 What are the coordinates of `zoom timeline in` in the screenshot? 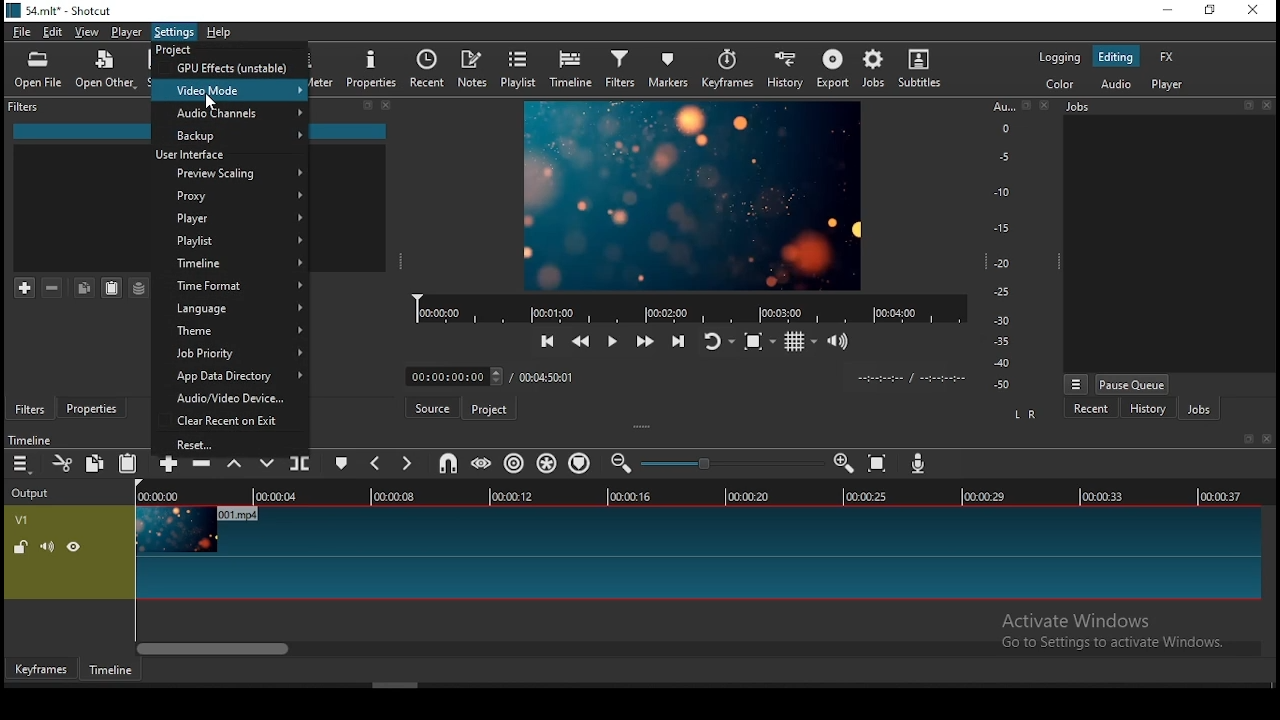 It's located at (623, 464).